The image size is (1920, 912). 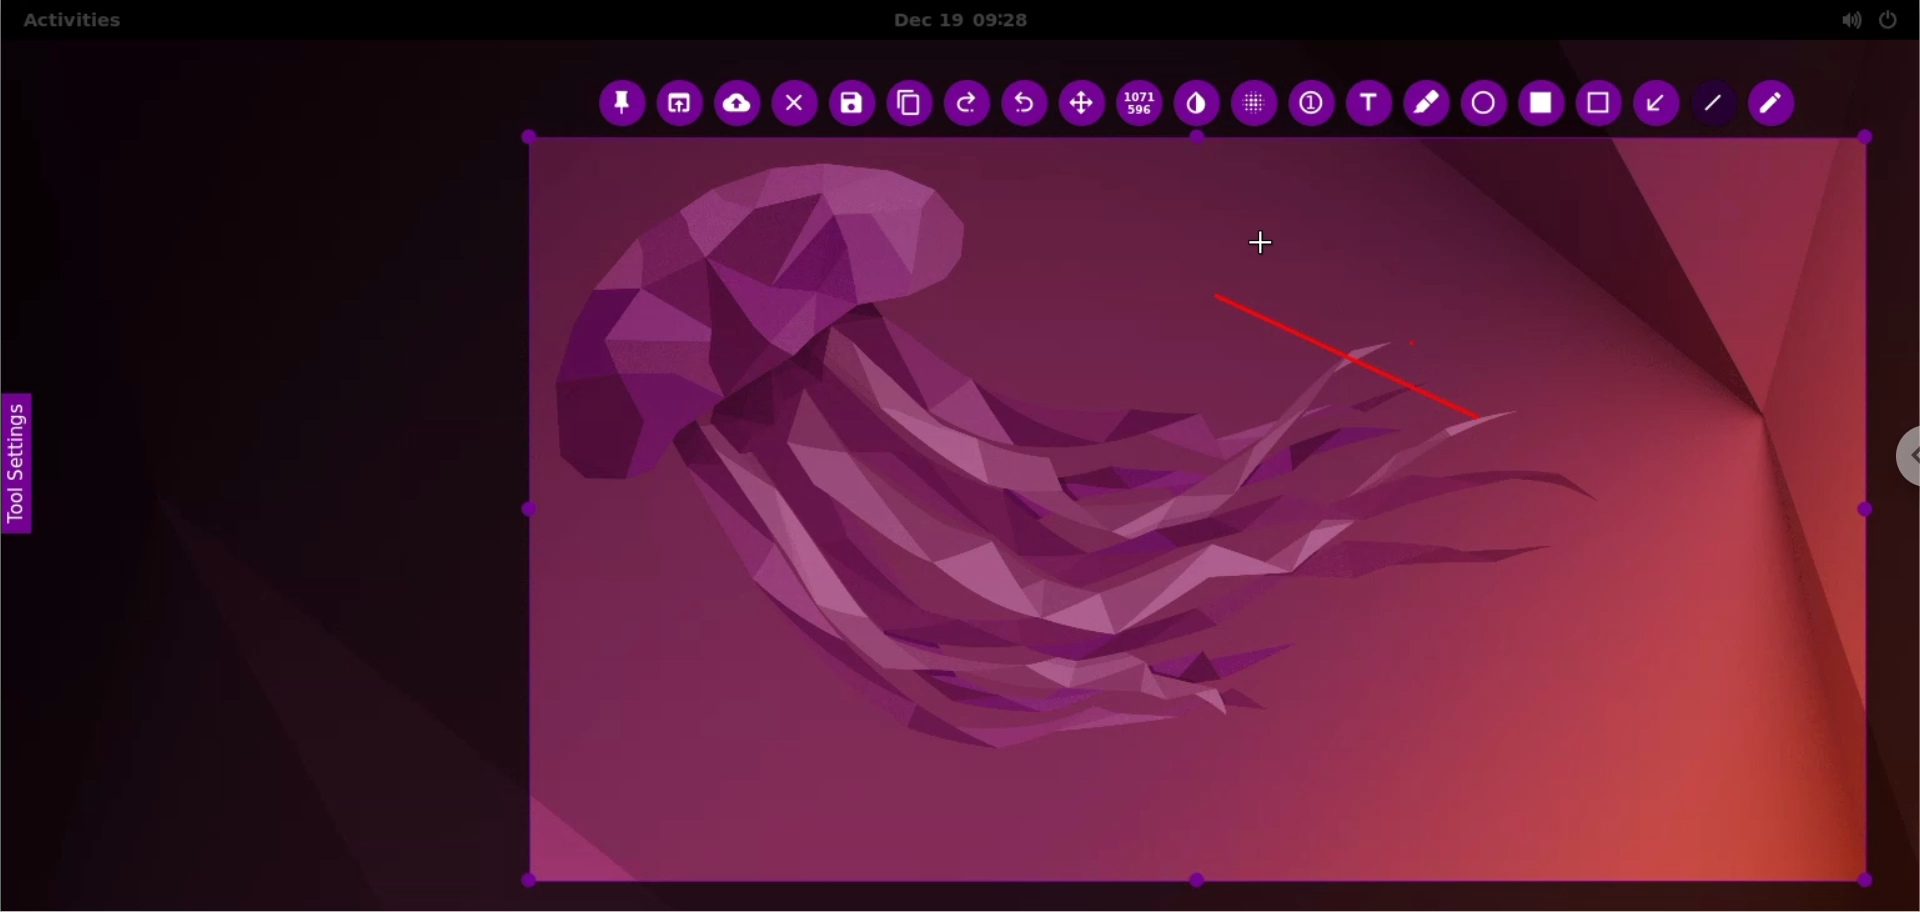 I want to click on cancel capture, so click(x=796, y=103).